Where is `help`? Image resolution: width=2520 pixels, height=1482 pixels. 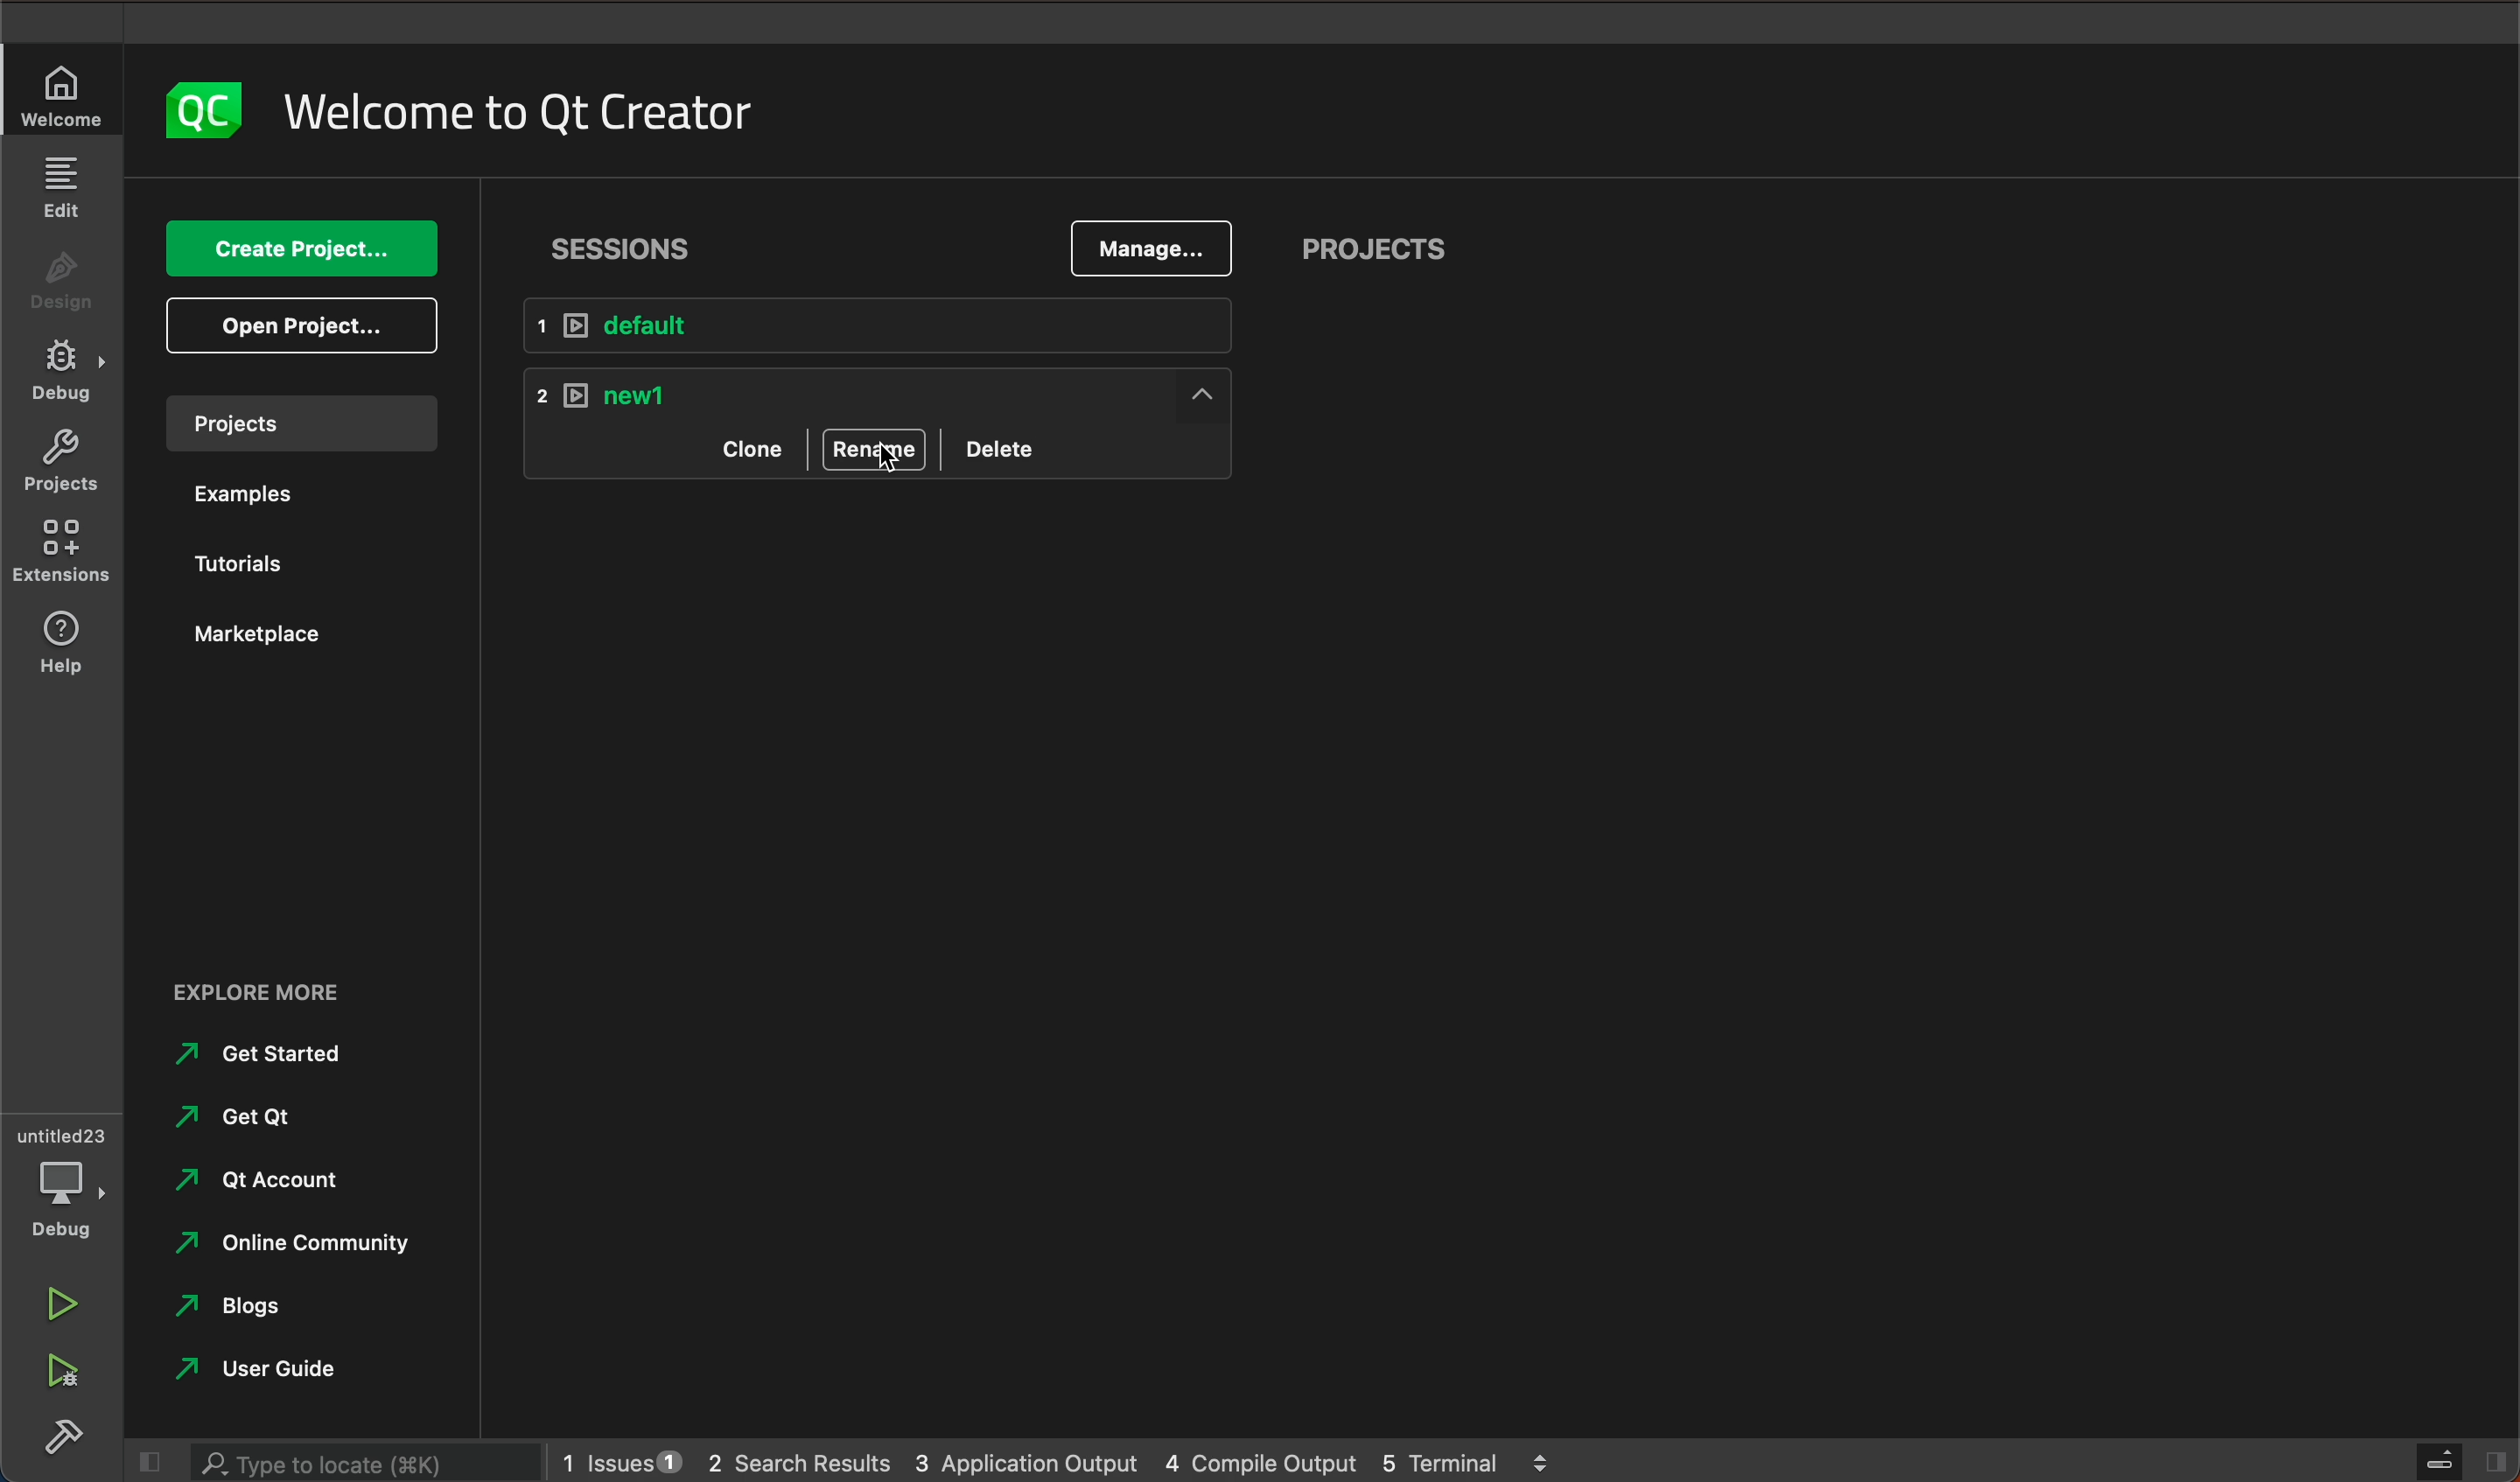
help is located at coordinates (54, 641).